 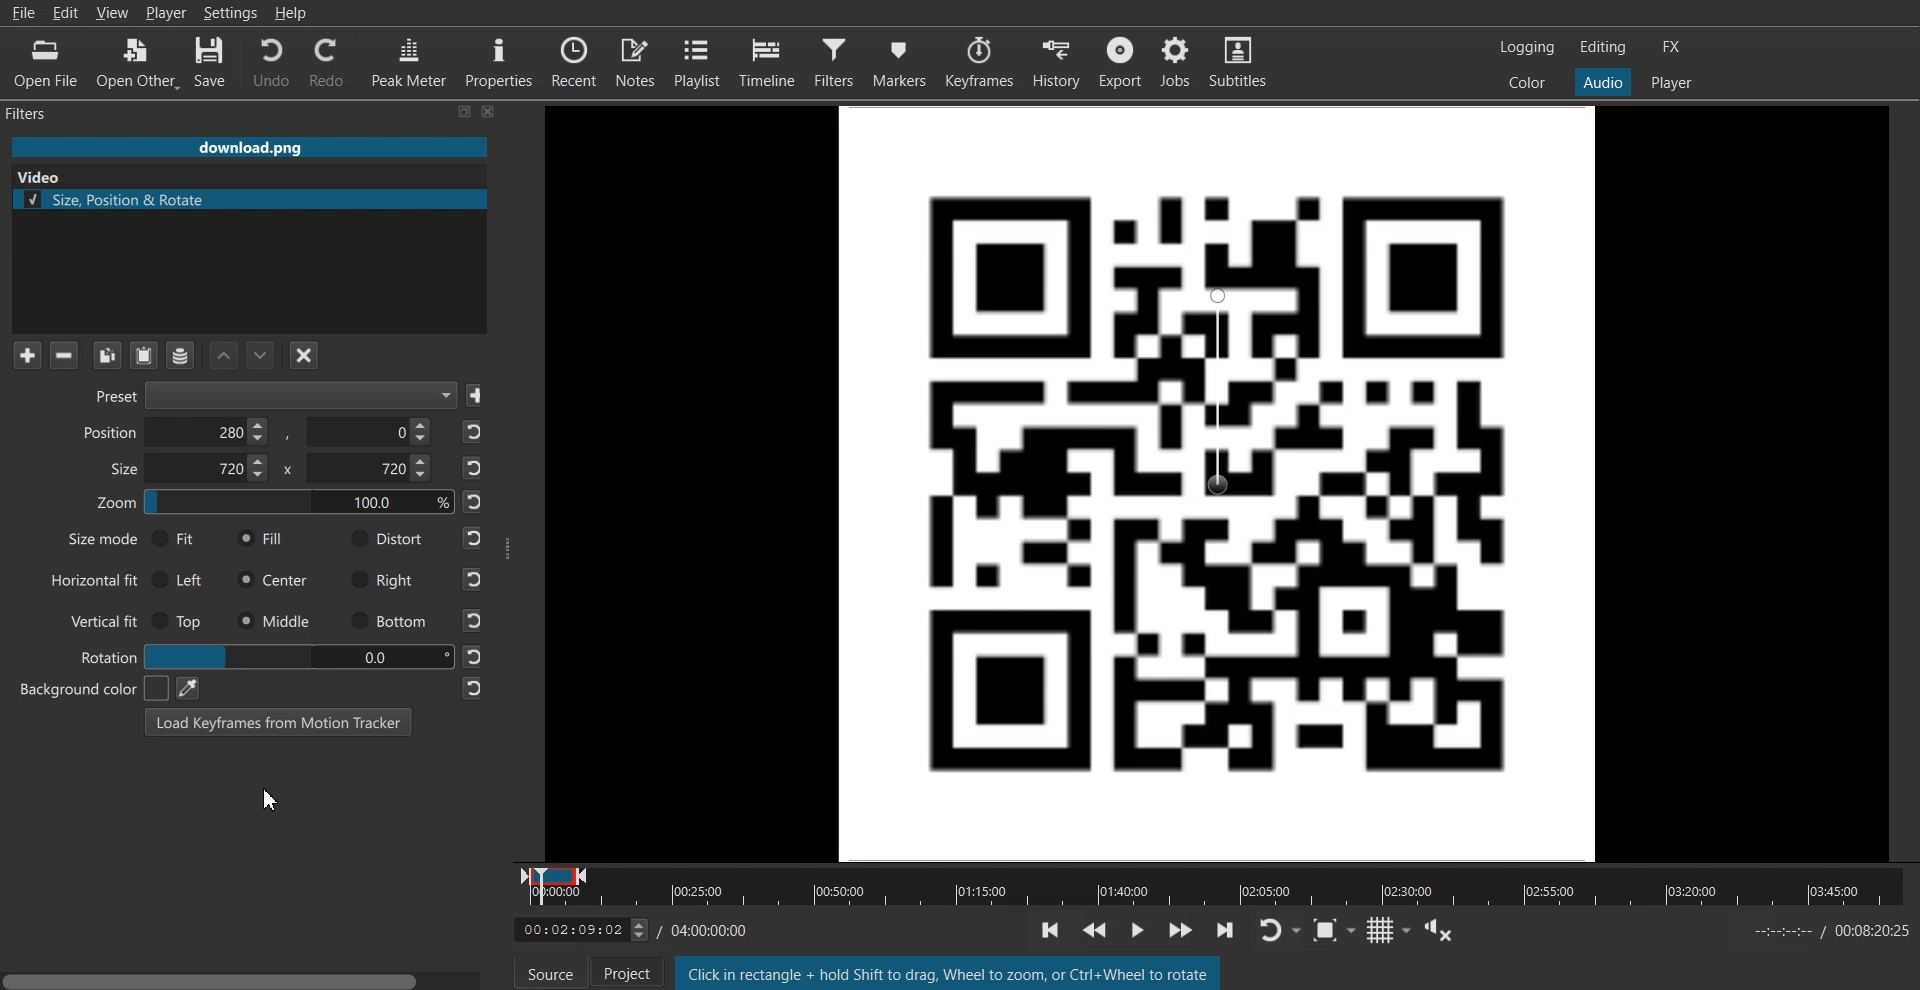 I want to click on Background color, so click(x=83, y=688).